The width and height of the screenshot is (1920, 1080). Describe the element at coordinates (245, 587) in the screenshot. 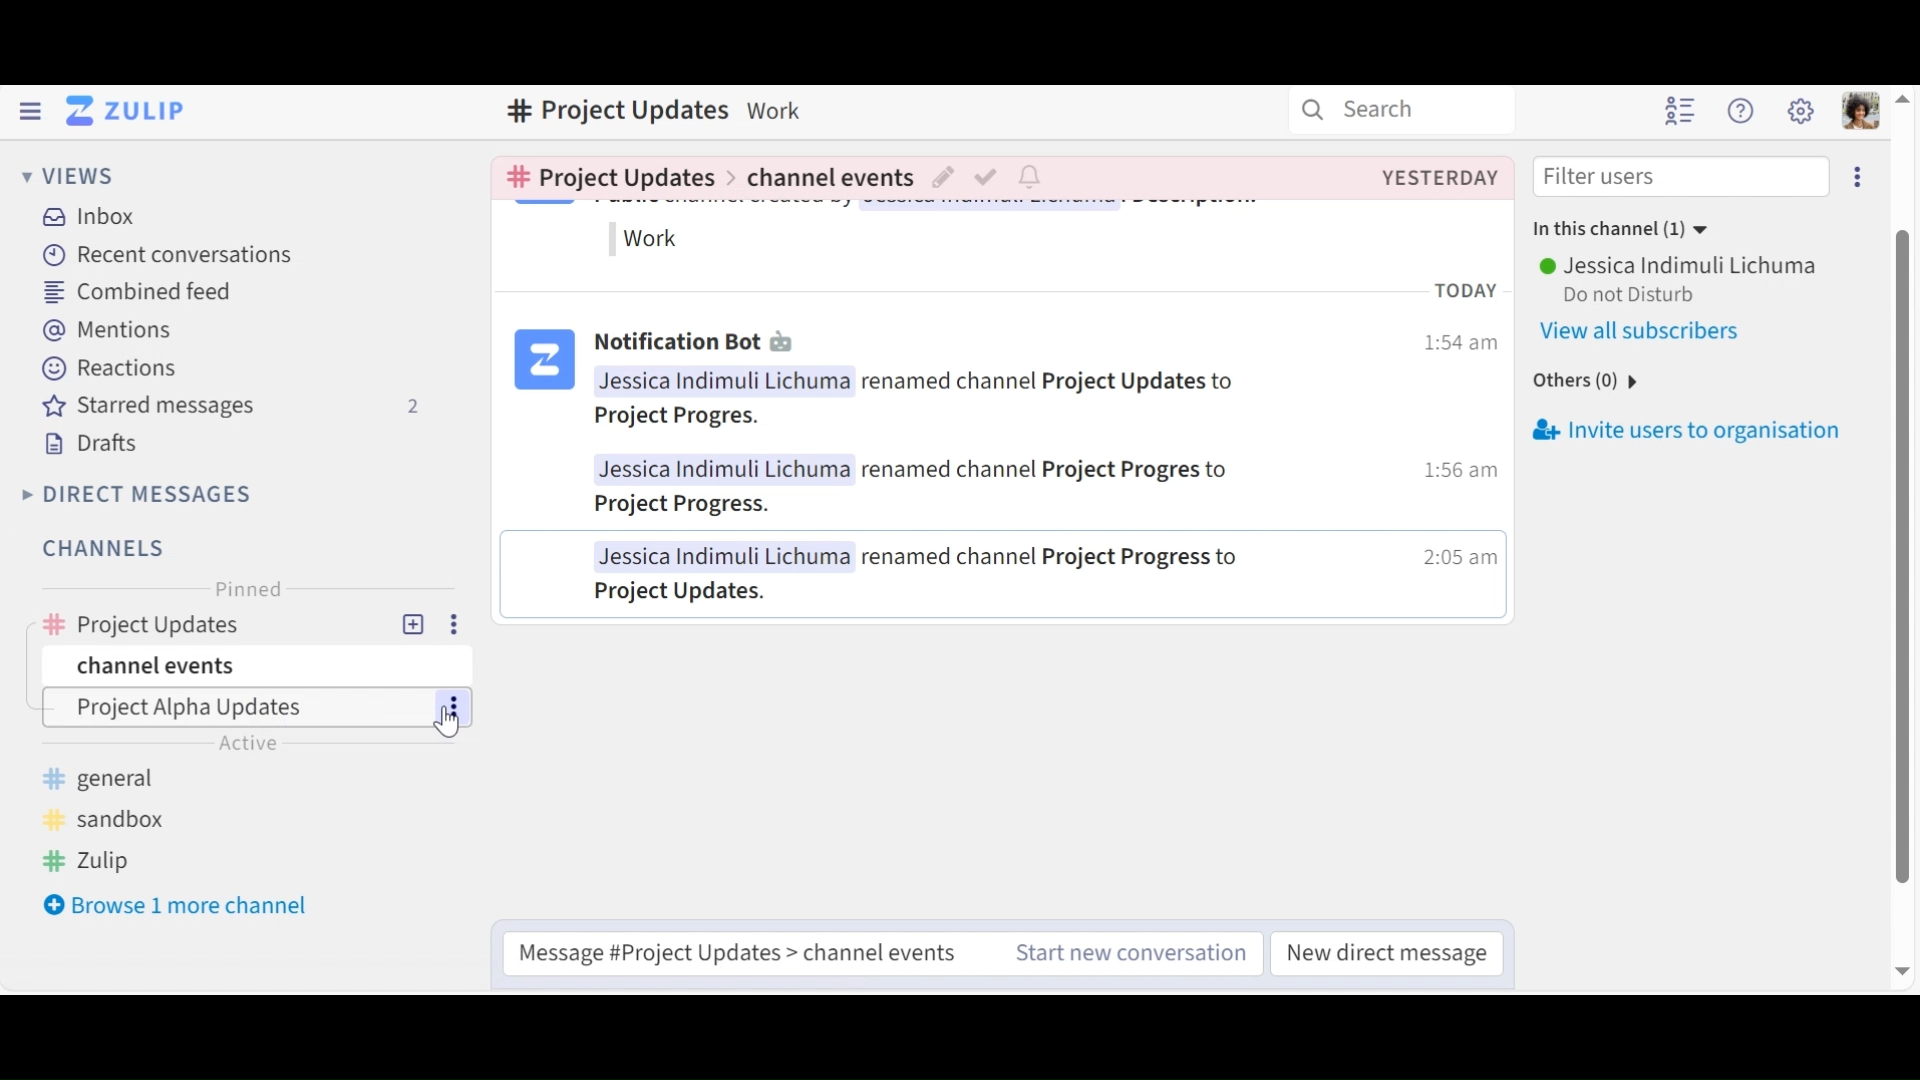

I see `Pinned` at that location.